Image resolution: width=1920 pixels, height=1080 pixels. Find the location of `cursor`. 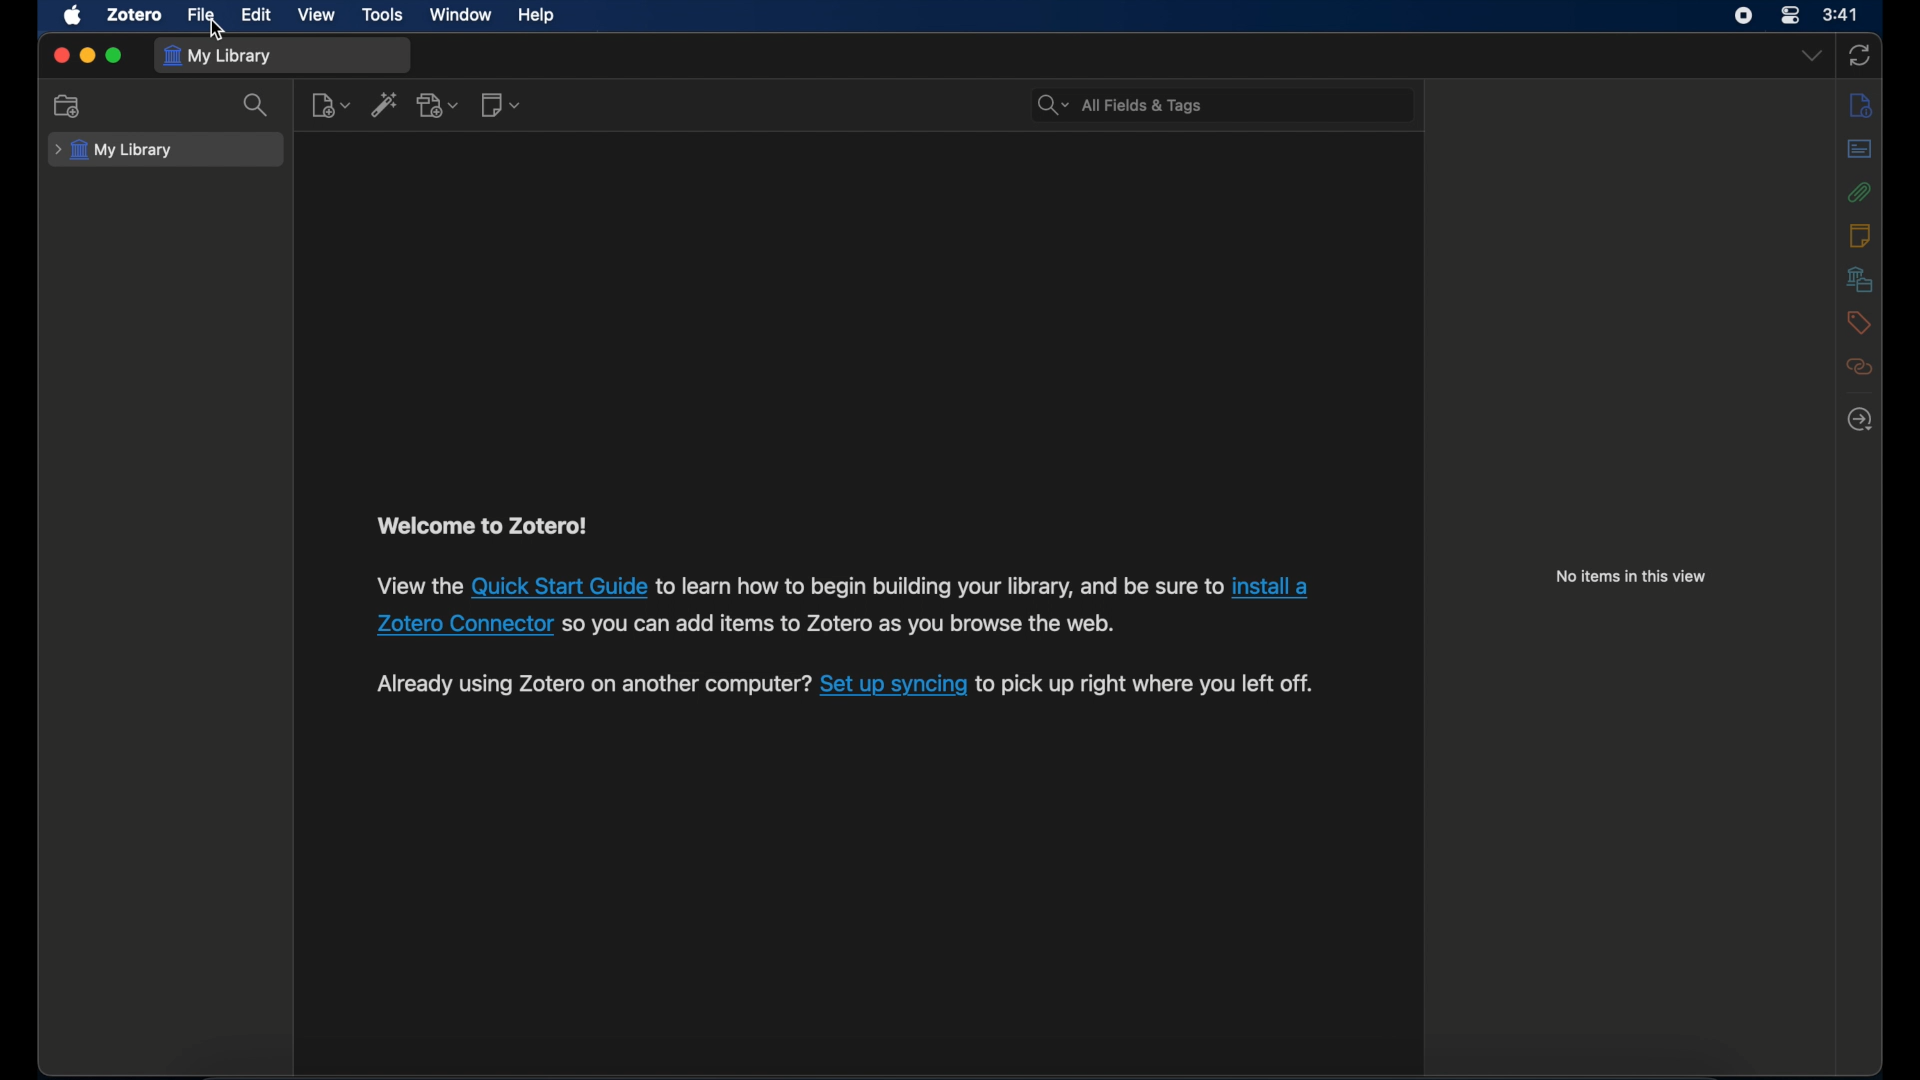

cursor is located at coordinates (217, 32).